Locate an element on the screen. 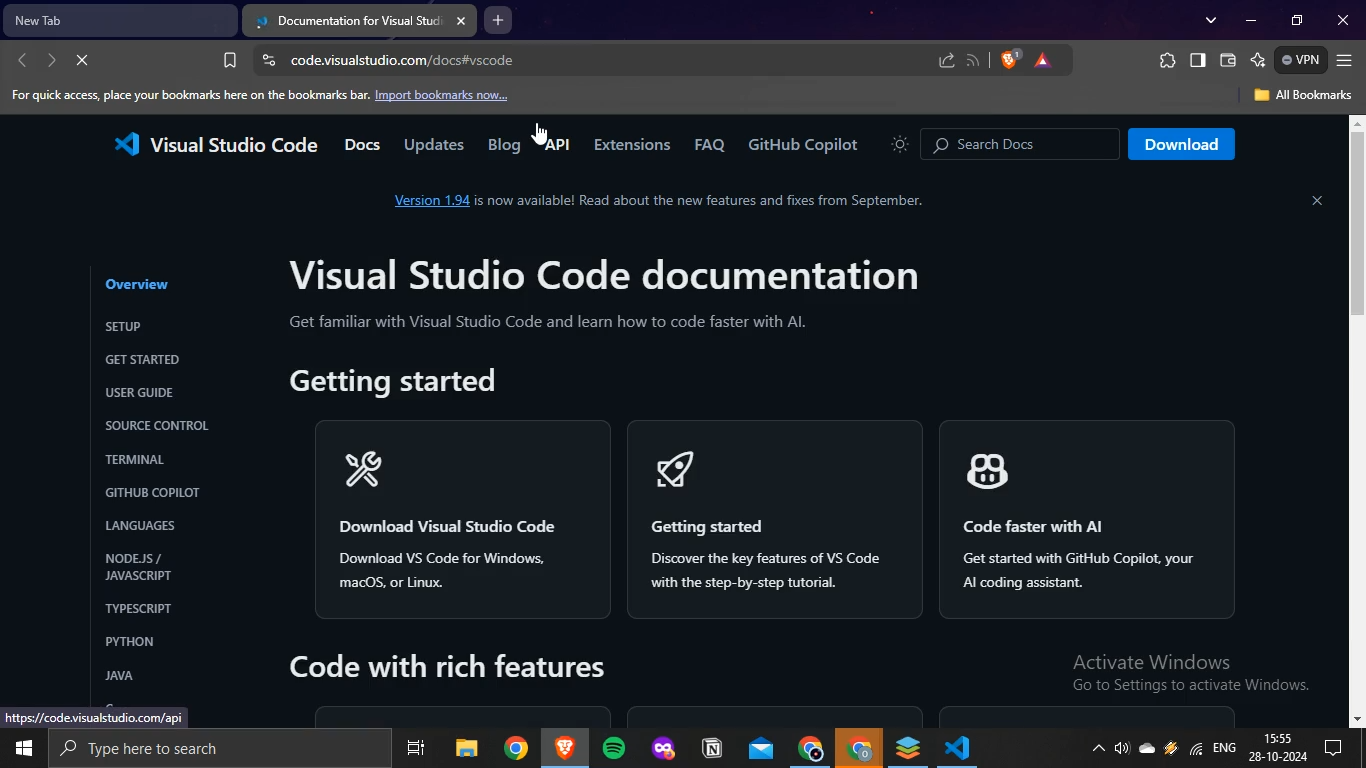  go forward one page is located at coordinates (51, 58).